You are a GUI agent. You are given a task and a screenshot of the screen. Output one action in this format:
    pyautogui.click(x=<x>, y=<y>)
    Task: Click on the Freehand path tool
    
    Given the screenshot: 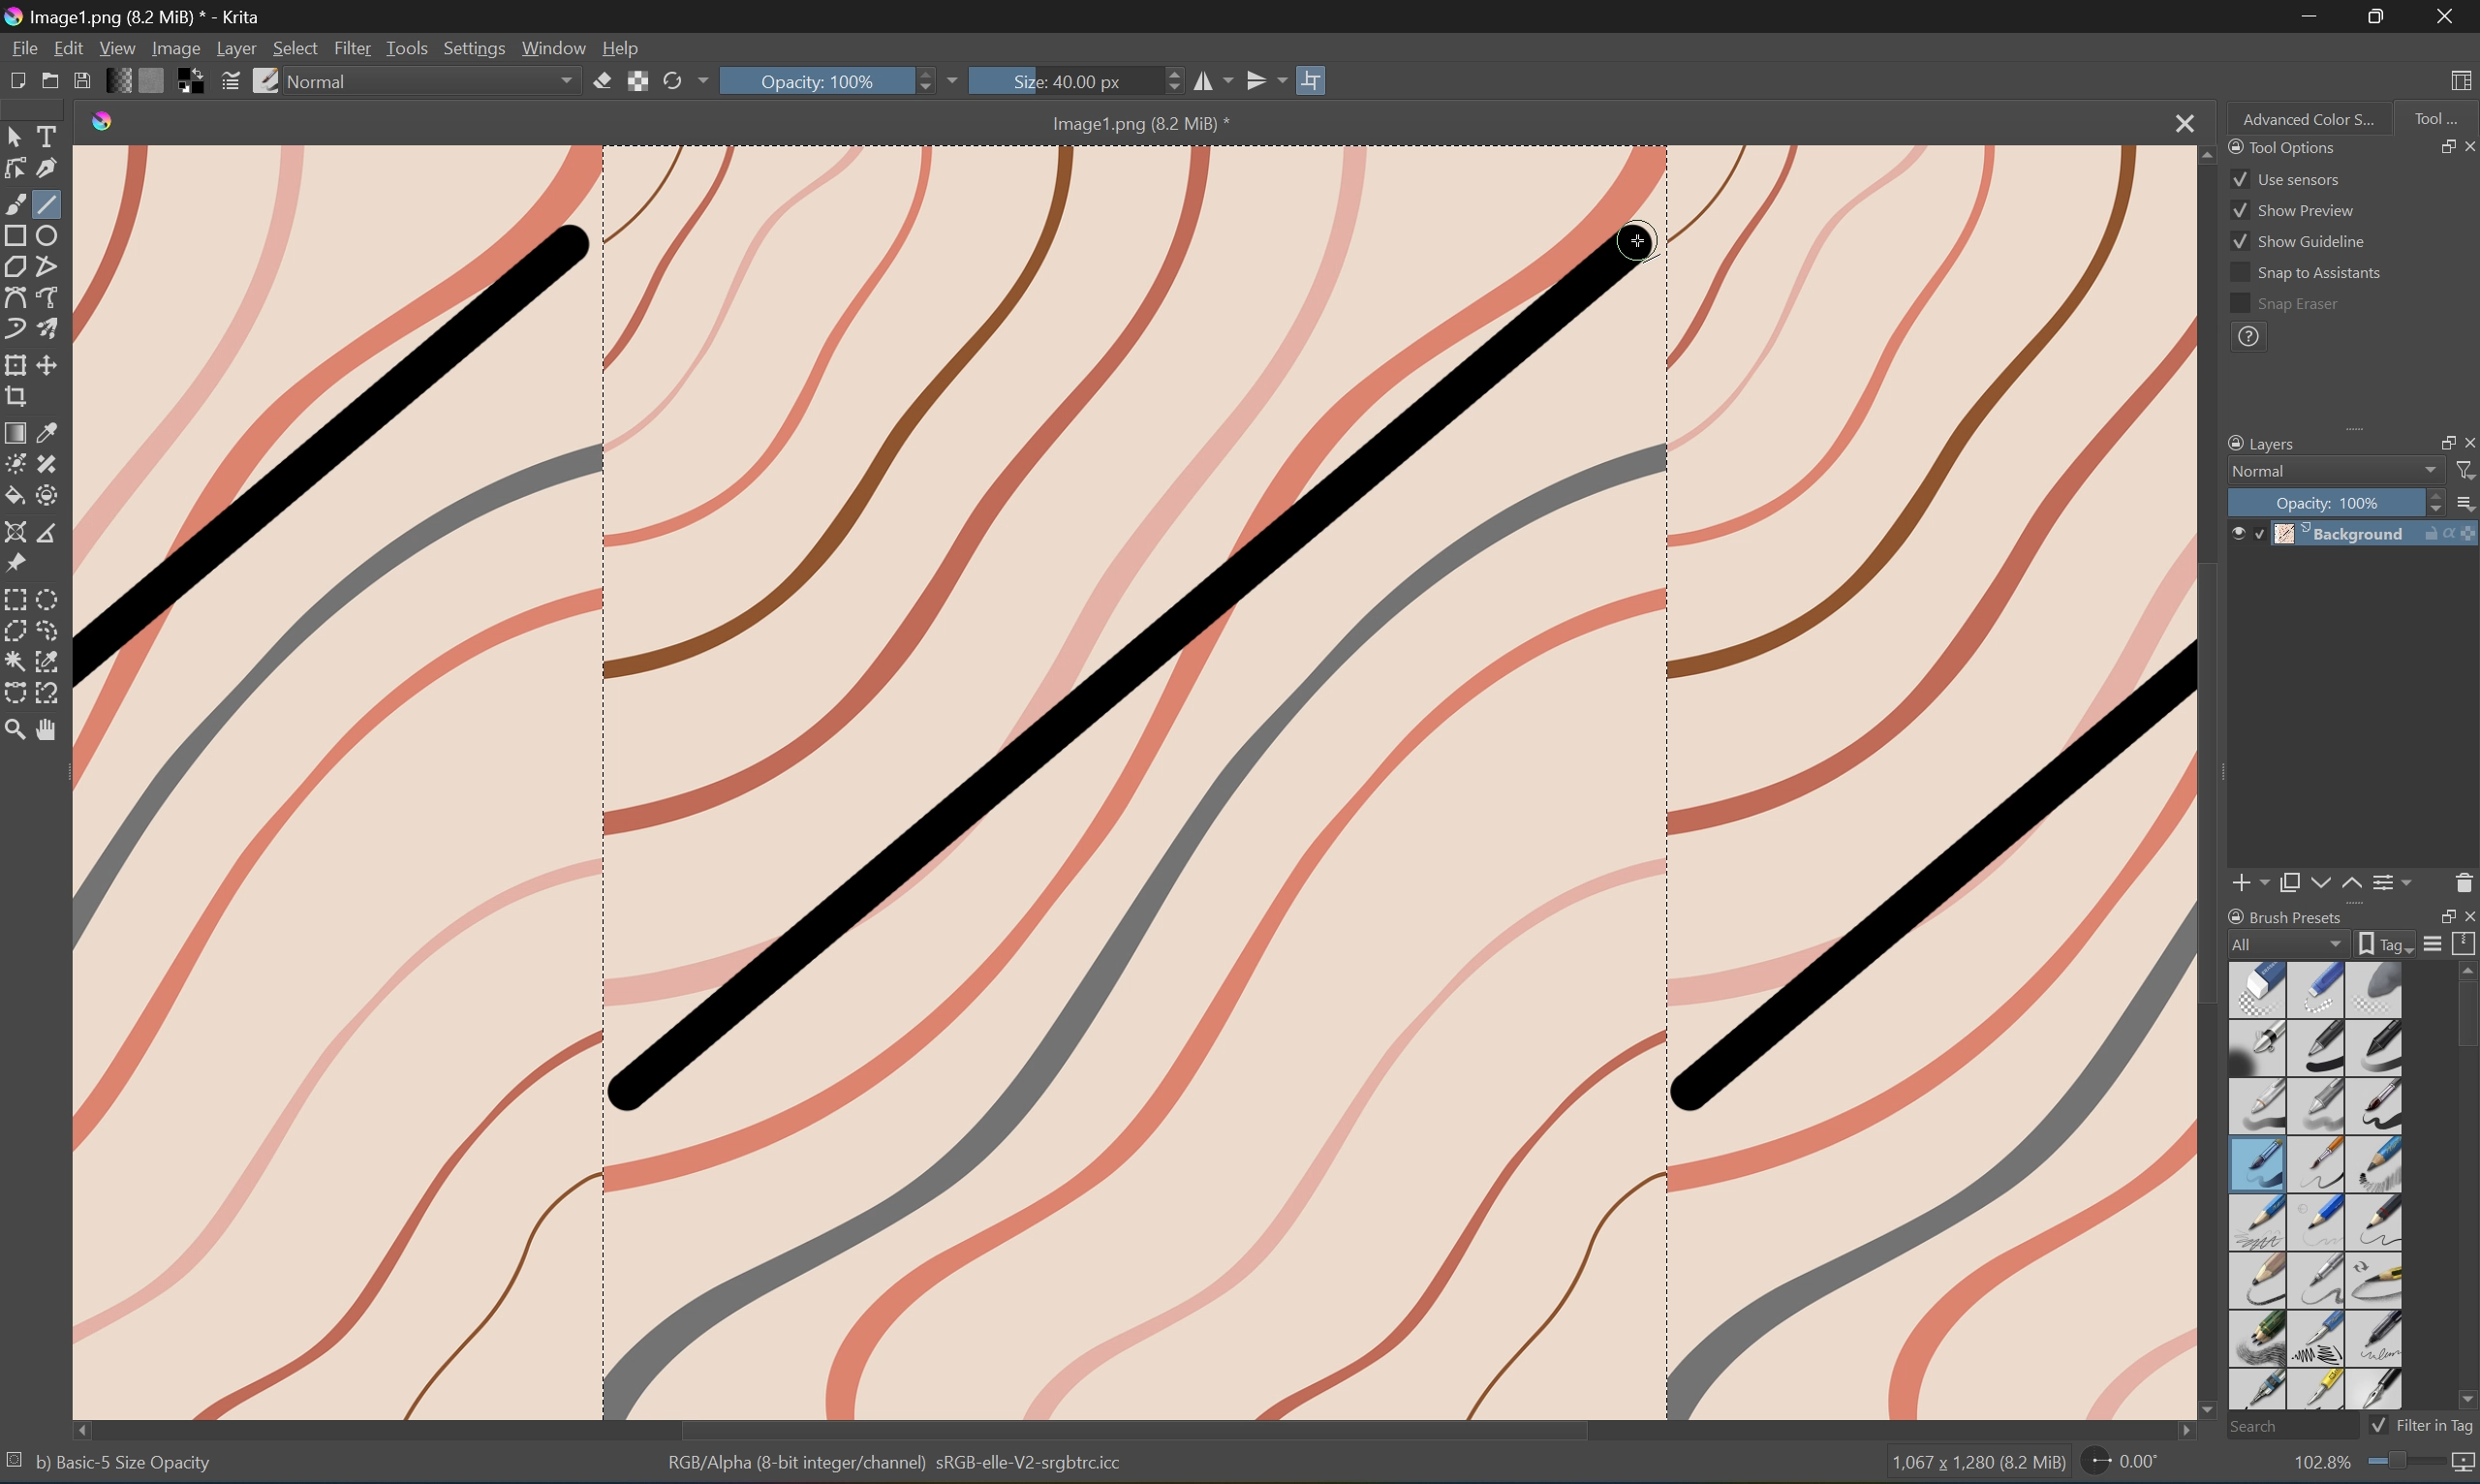 What is the action you would take?
    pyautogui.click(x=51, y=294)
    